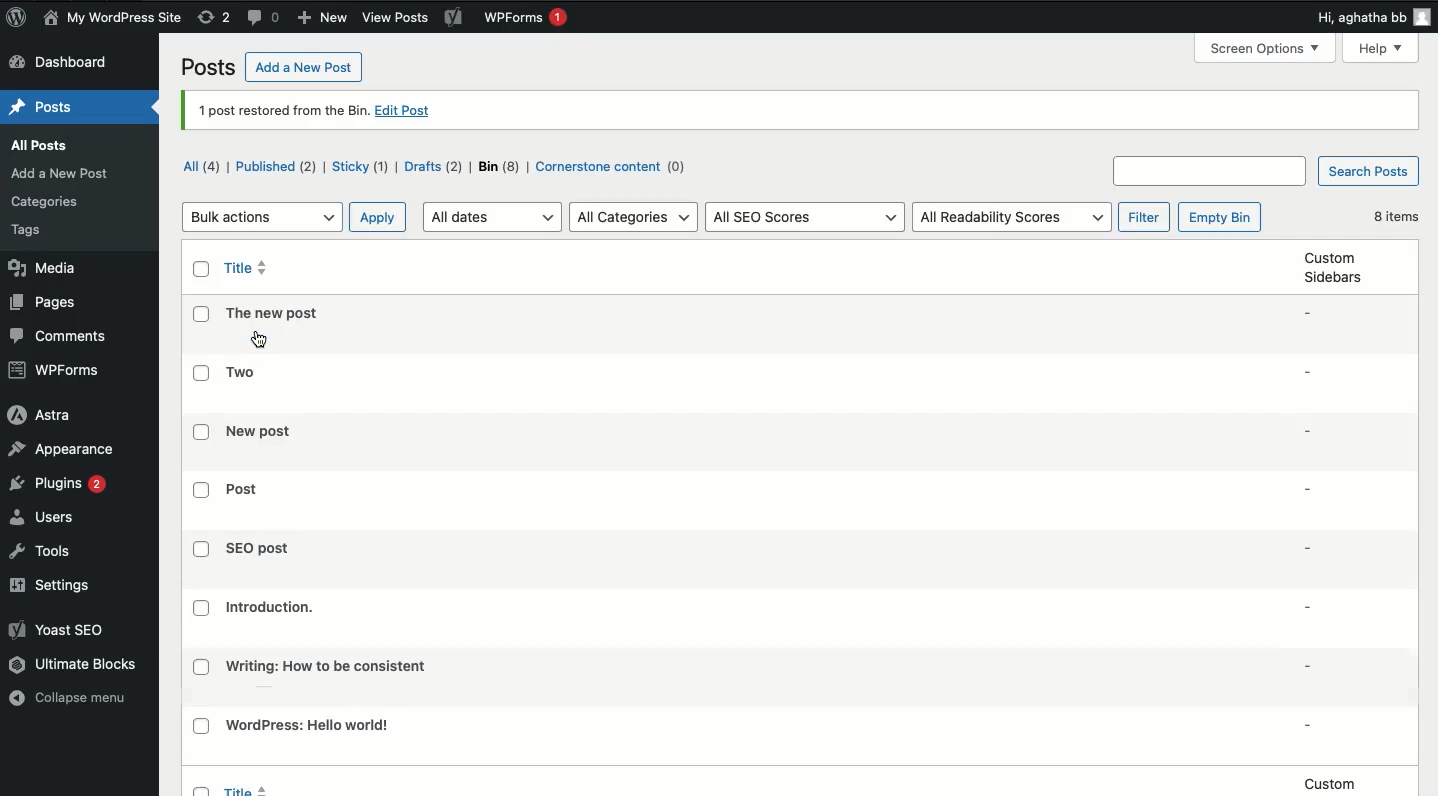  What do you see at coordinates (1011, 217) in the screenshot?
I see `all readability scores` at bounding box center [1011, 217].